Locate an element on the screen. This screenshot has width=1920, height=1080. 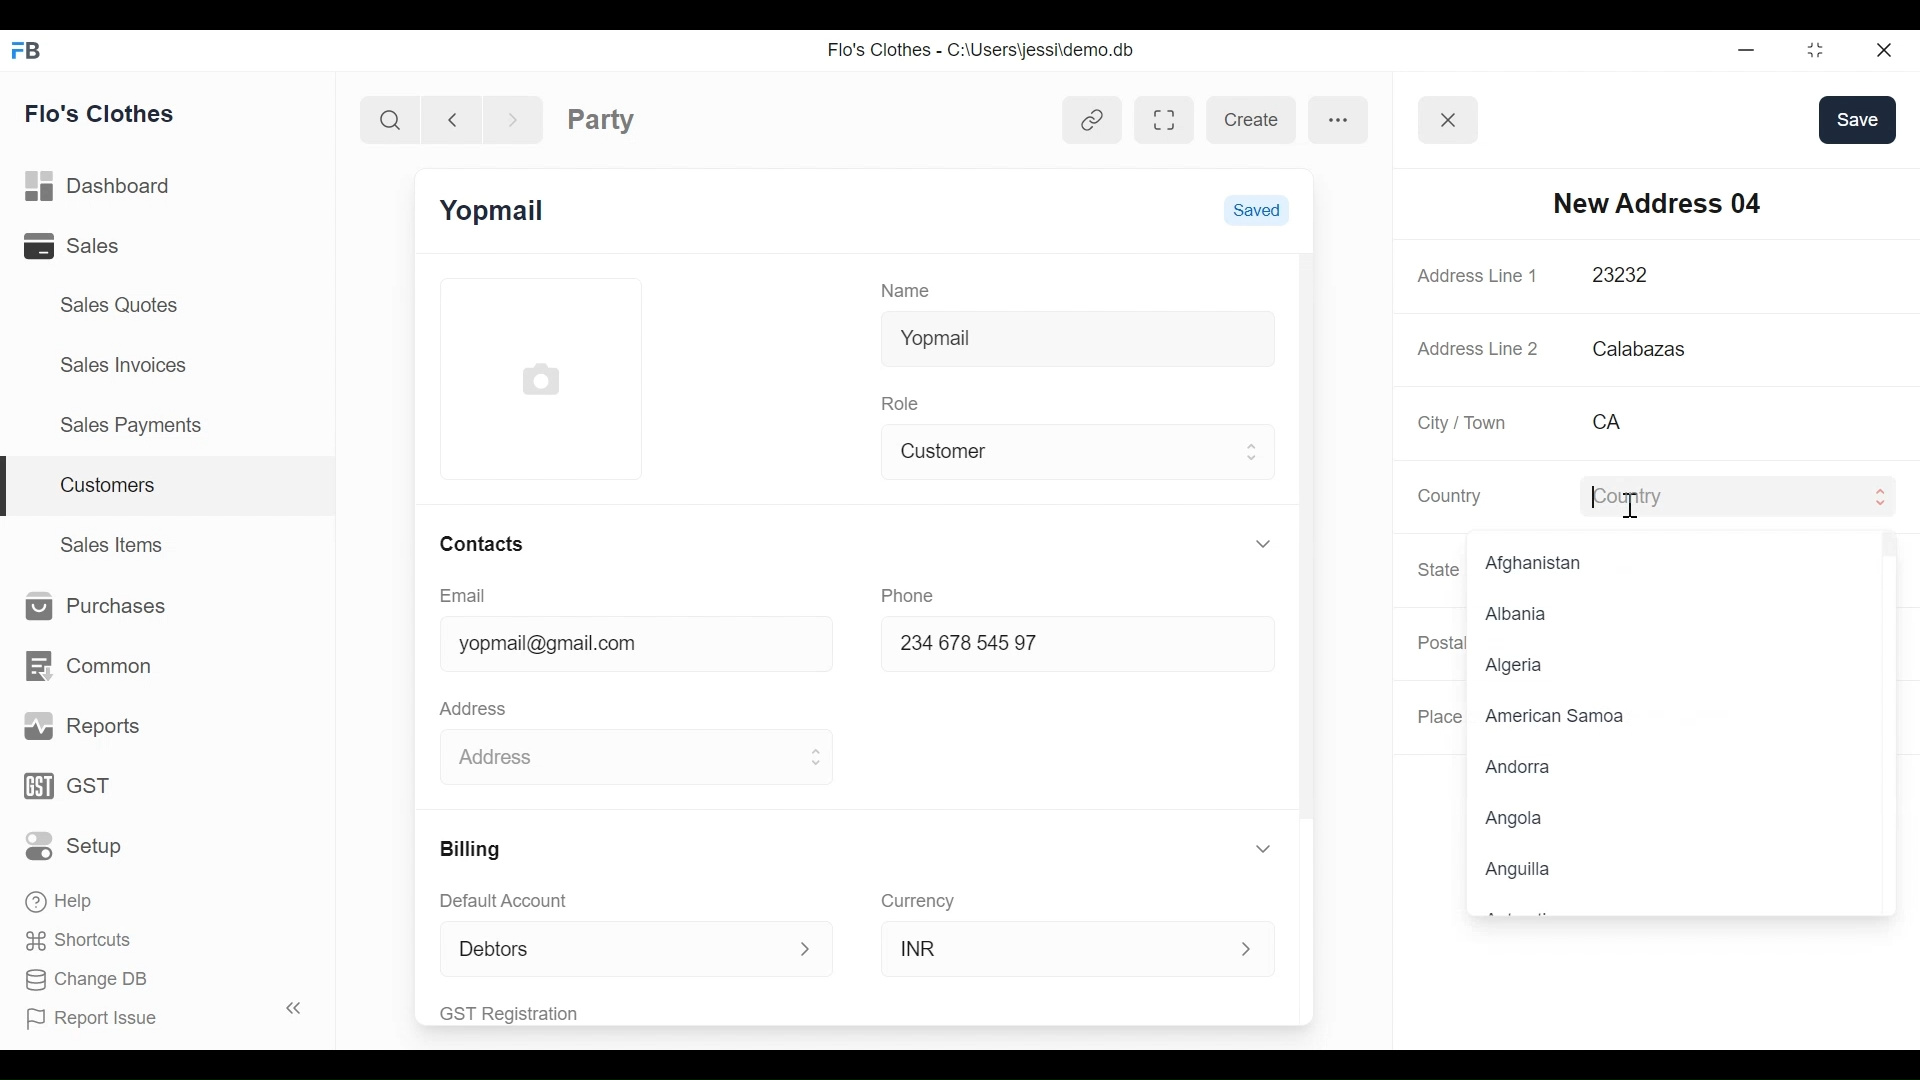
Algeria is located at coordinates (1512, 665).